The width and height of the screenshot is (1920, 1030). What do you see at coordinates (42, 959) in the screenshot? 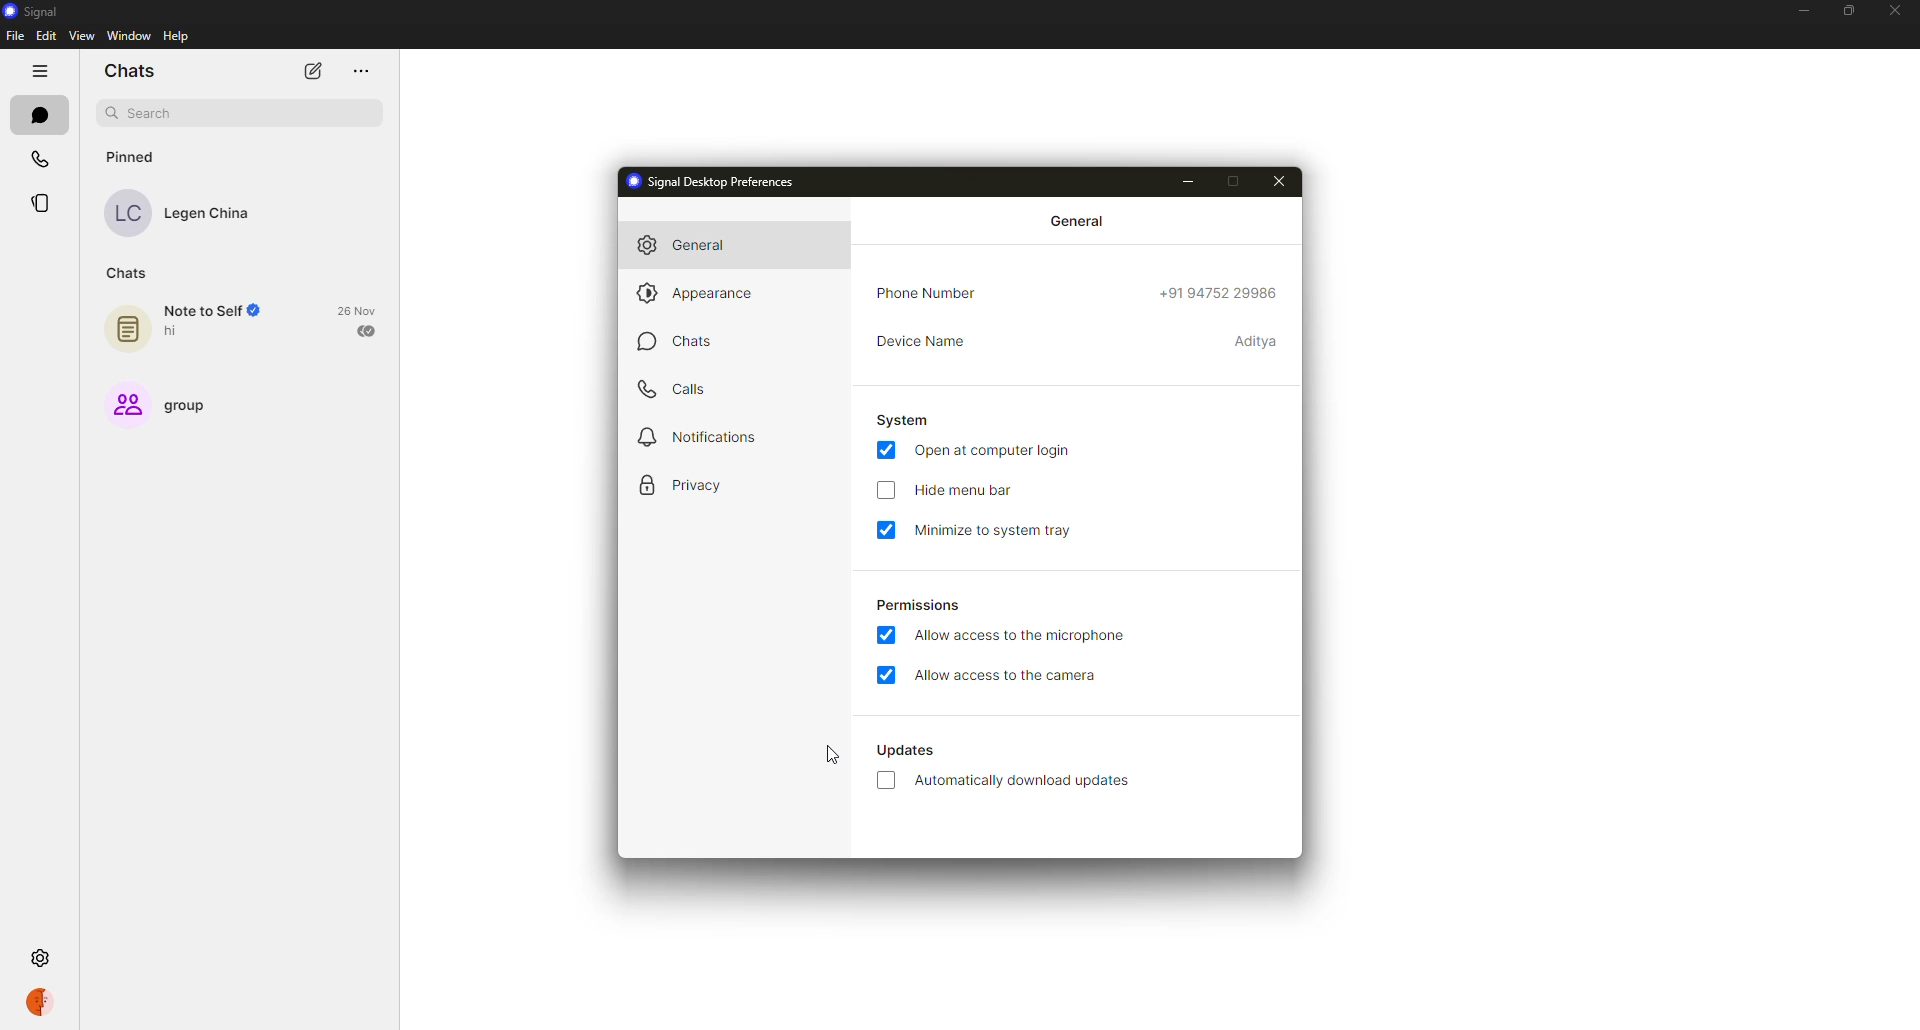
I see `settings` at bounding box center [42, 959].